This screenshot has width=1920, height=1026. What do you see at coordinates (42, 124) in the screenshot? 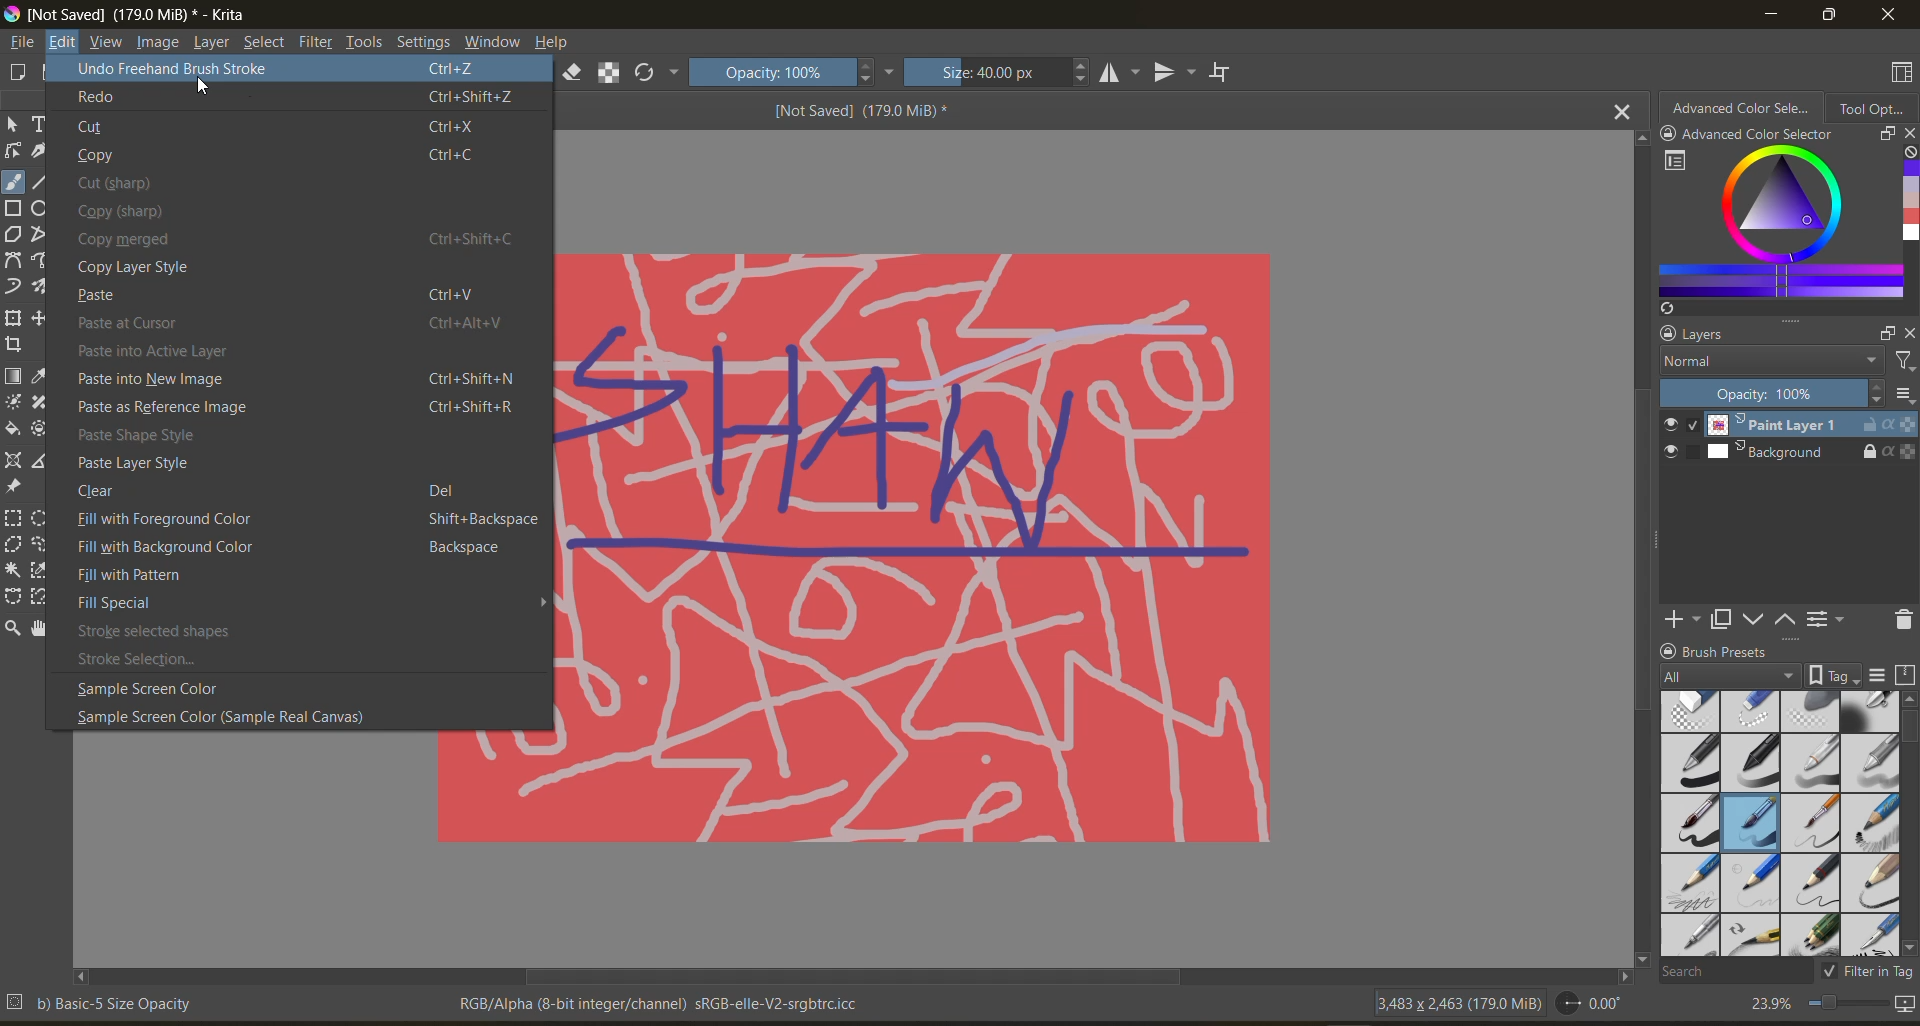
I see `type tool` at bounding box center [42, 124].